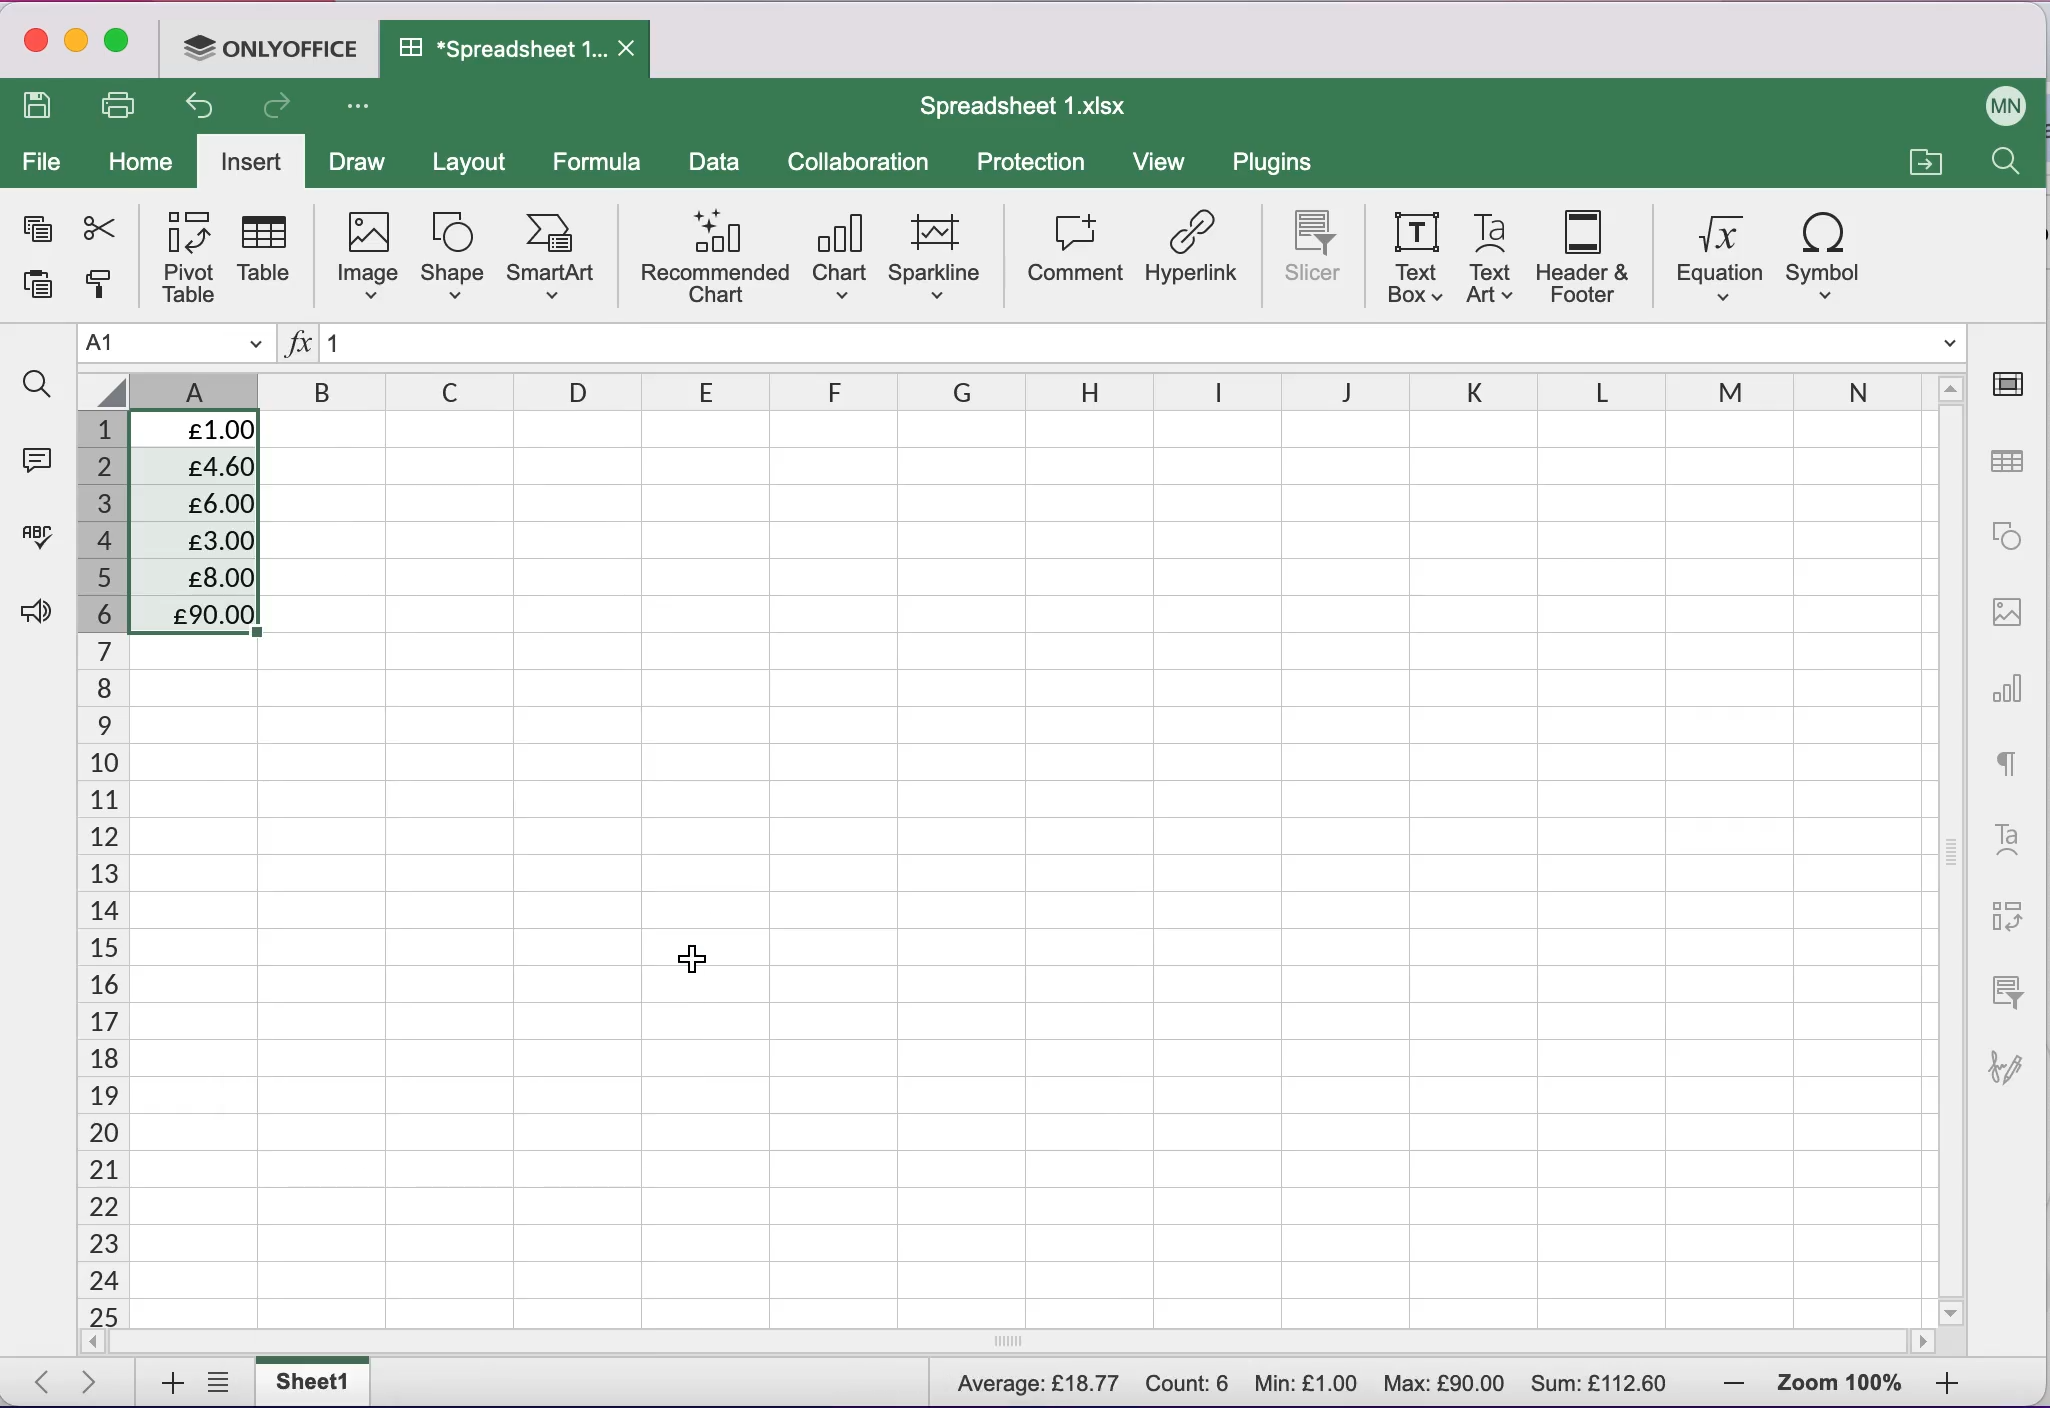  Describe the element at coordinates (689, 961) in the screenshot. I see `Cursor` at that location.